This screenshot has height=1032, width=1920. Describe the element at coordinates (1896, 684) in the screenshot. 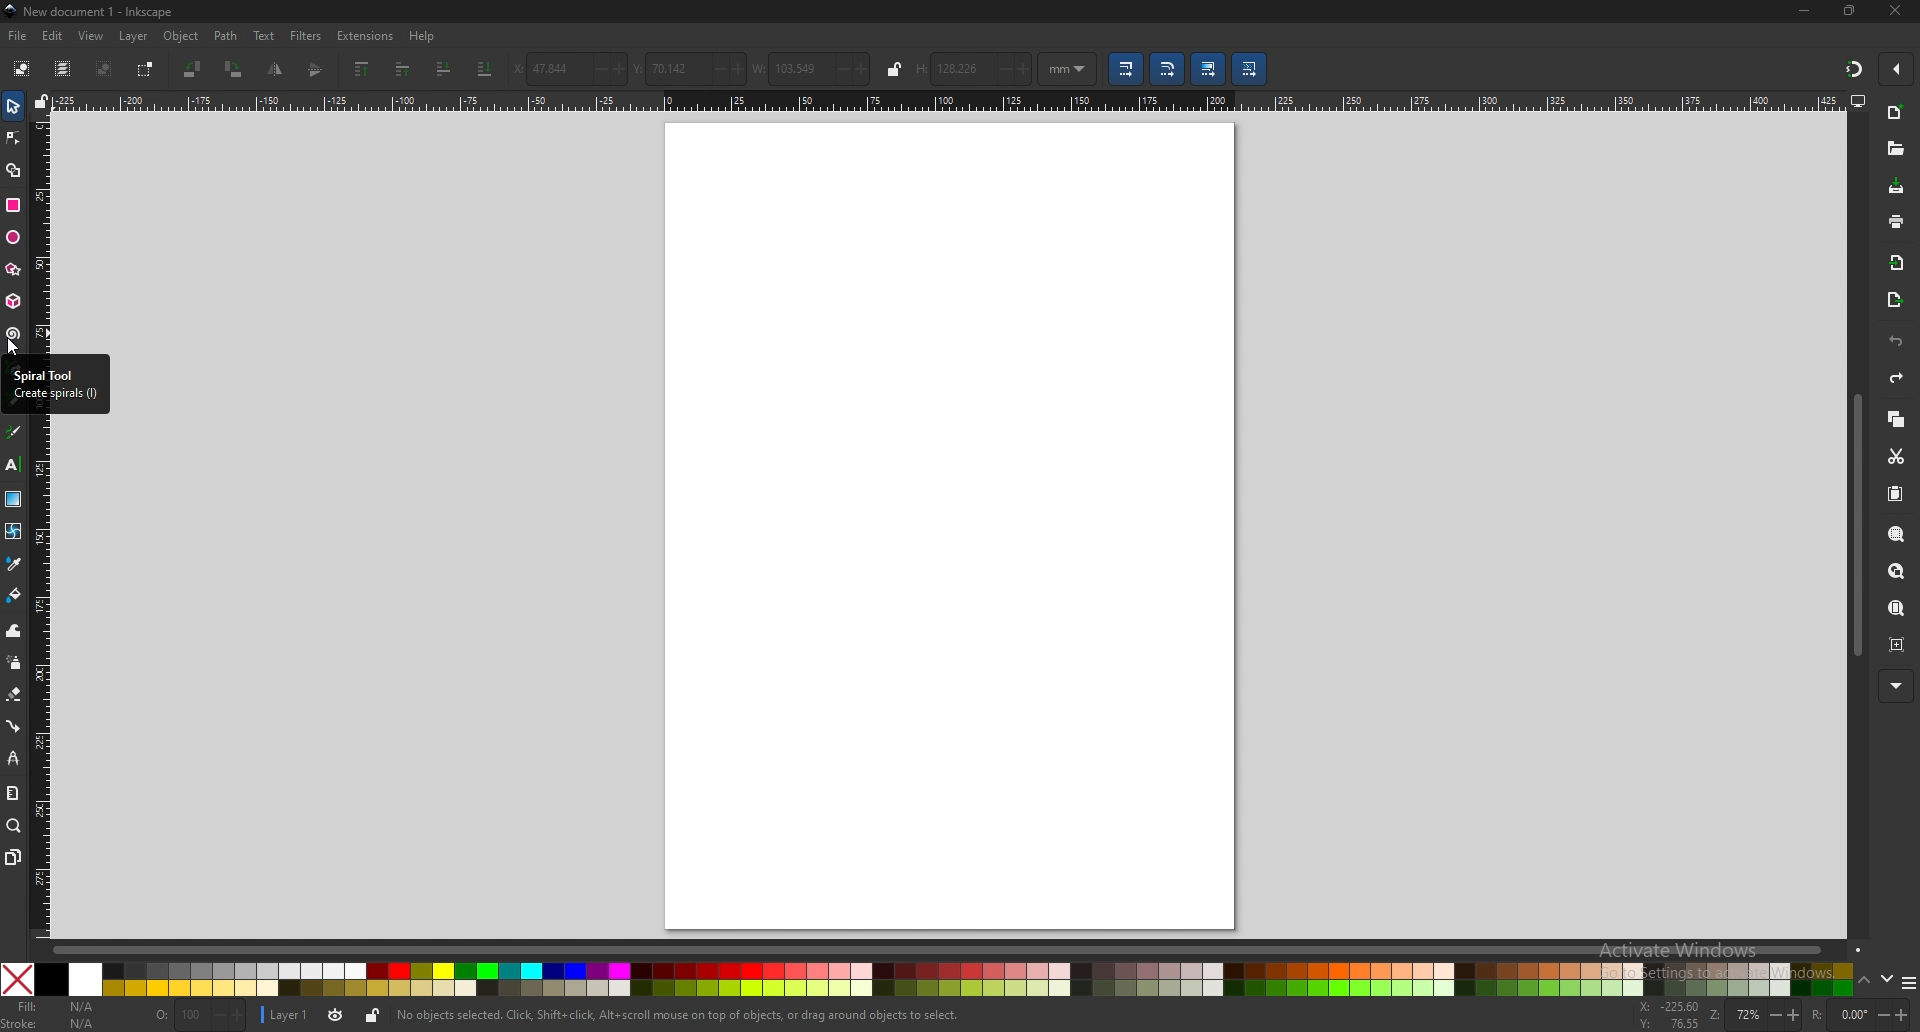

I see `more` at that location.